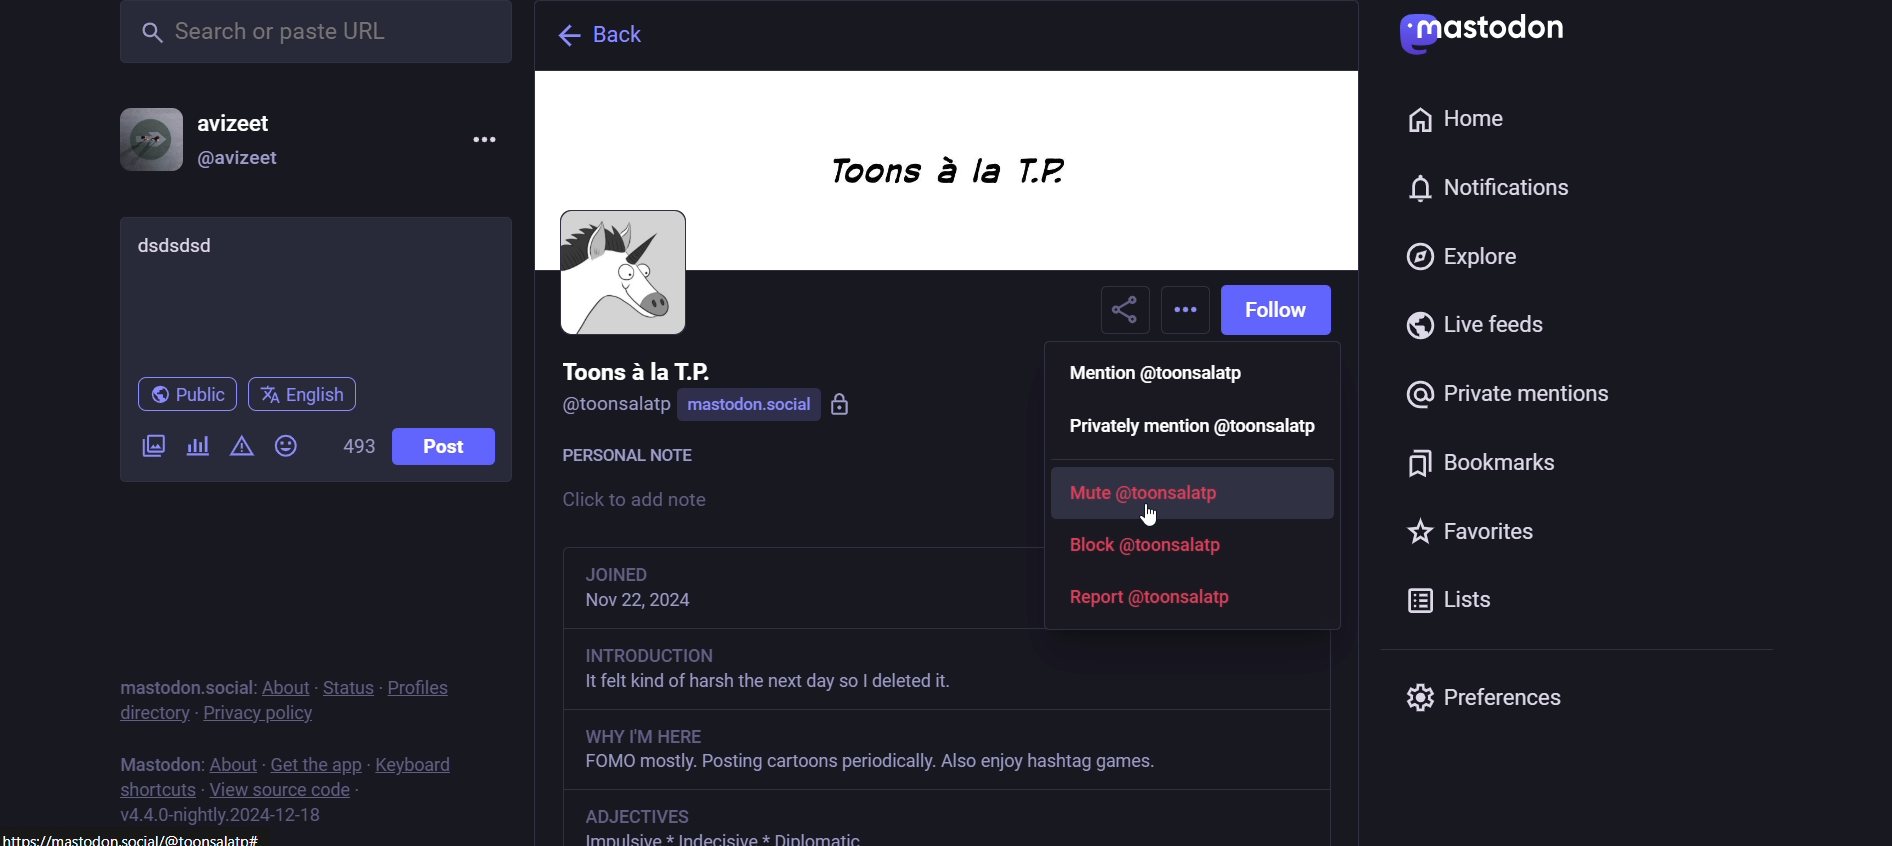 The width and height of the screenshot is (1892, 846). I want to click on home, so click(1453, 118).